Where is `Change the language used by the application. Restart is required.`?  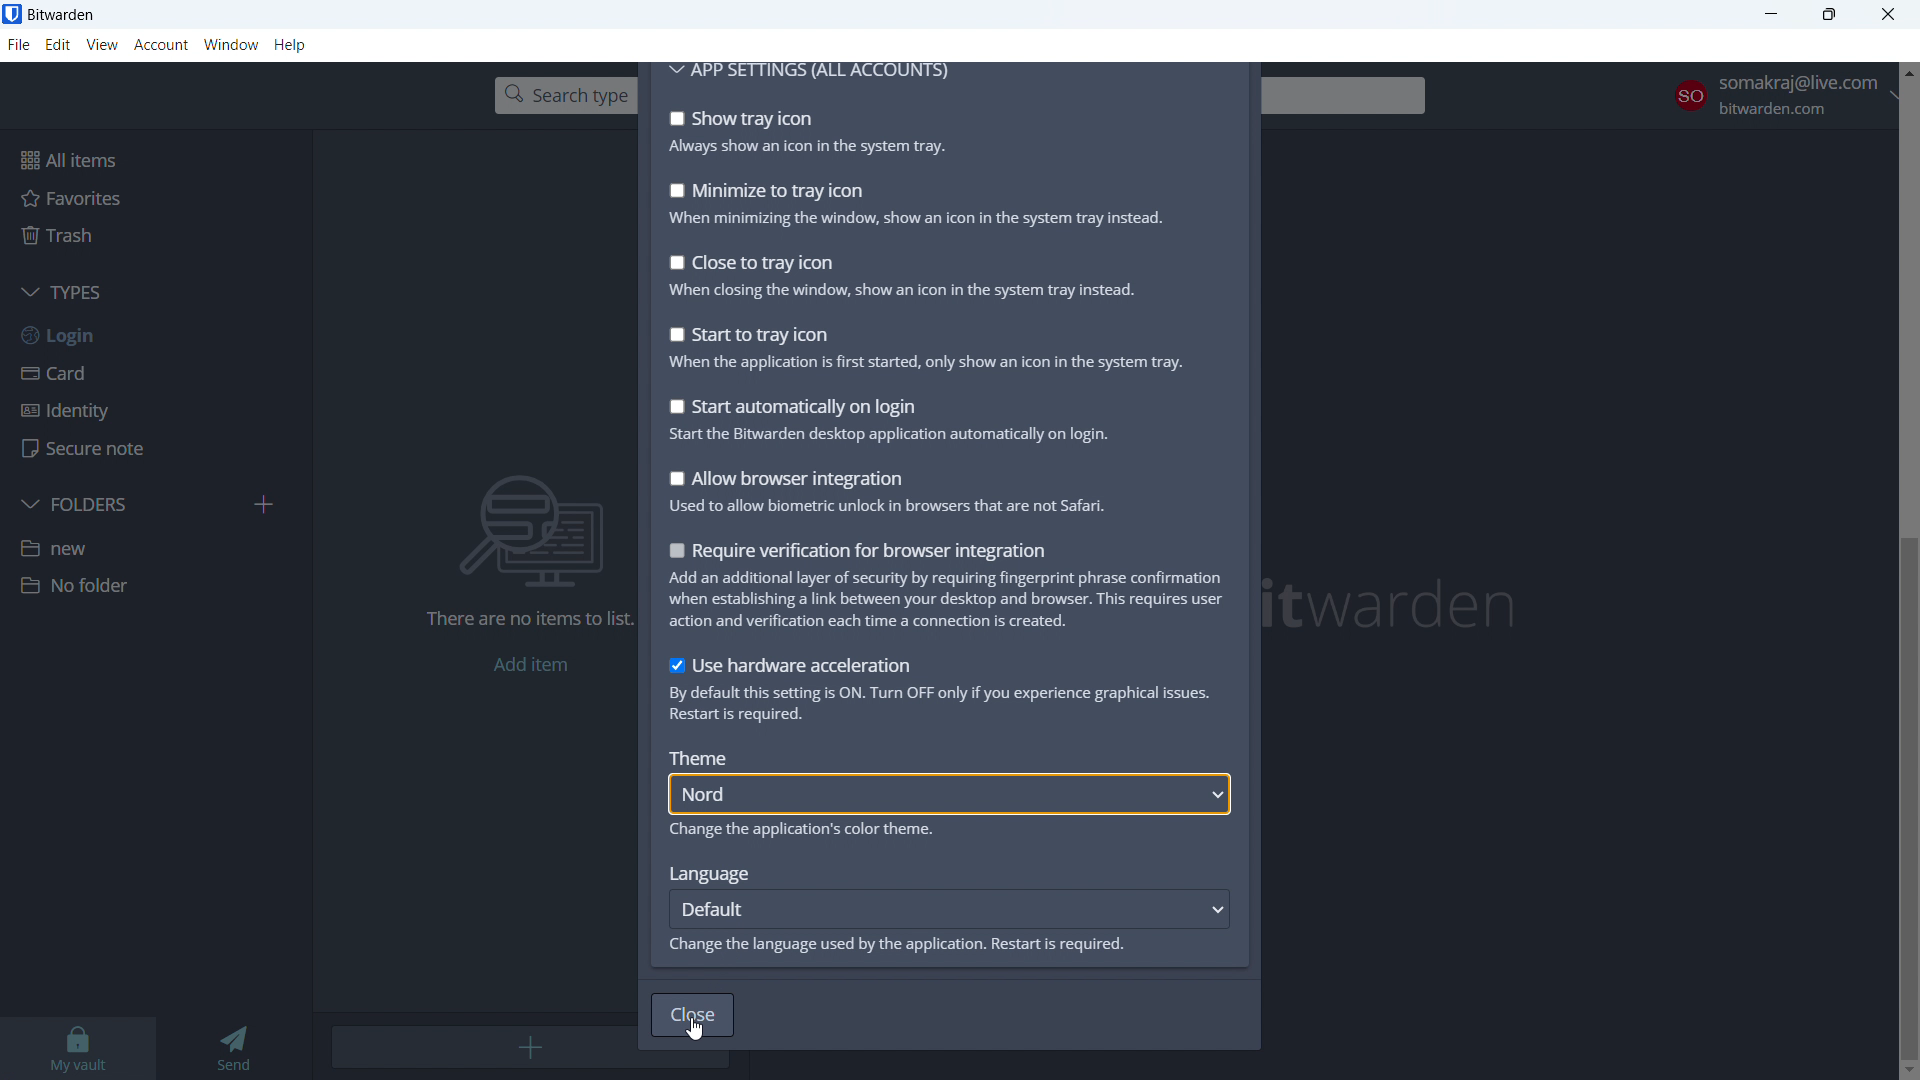 Change the language used by the application. Restart is required. is located at coordinates (899, 948).